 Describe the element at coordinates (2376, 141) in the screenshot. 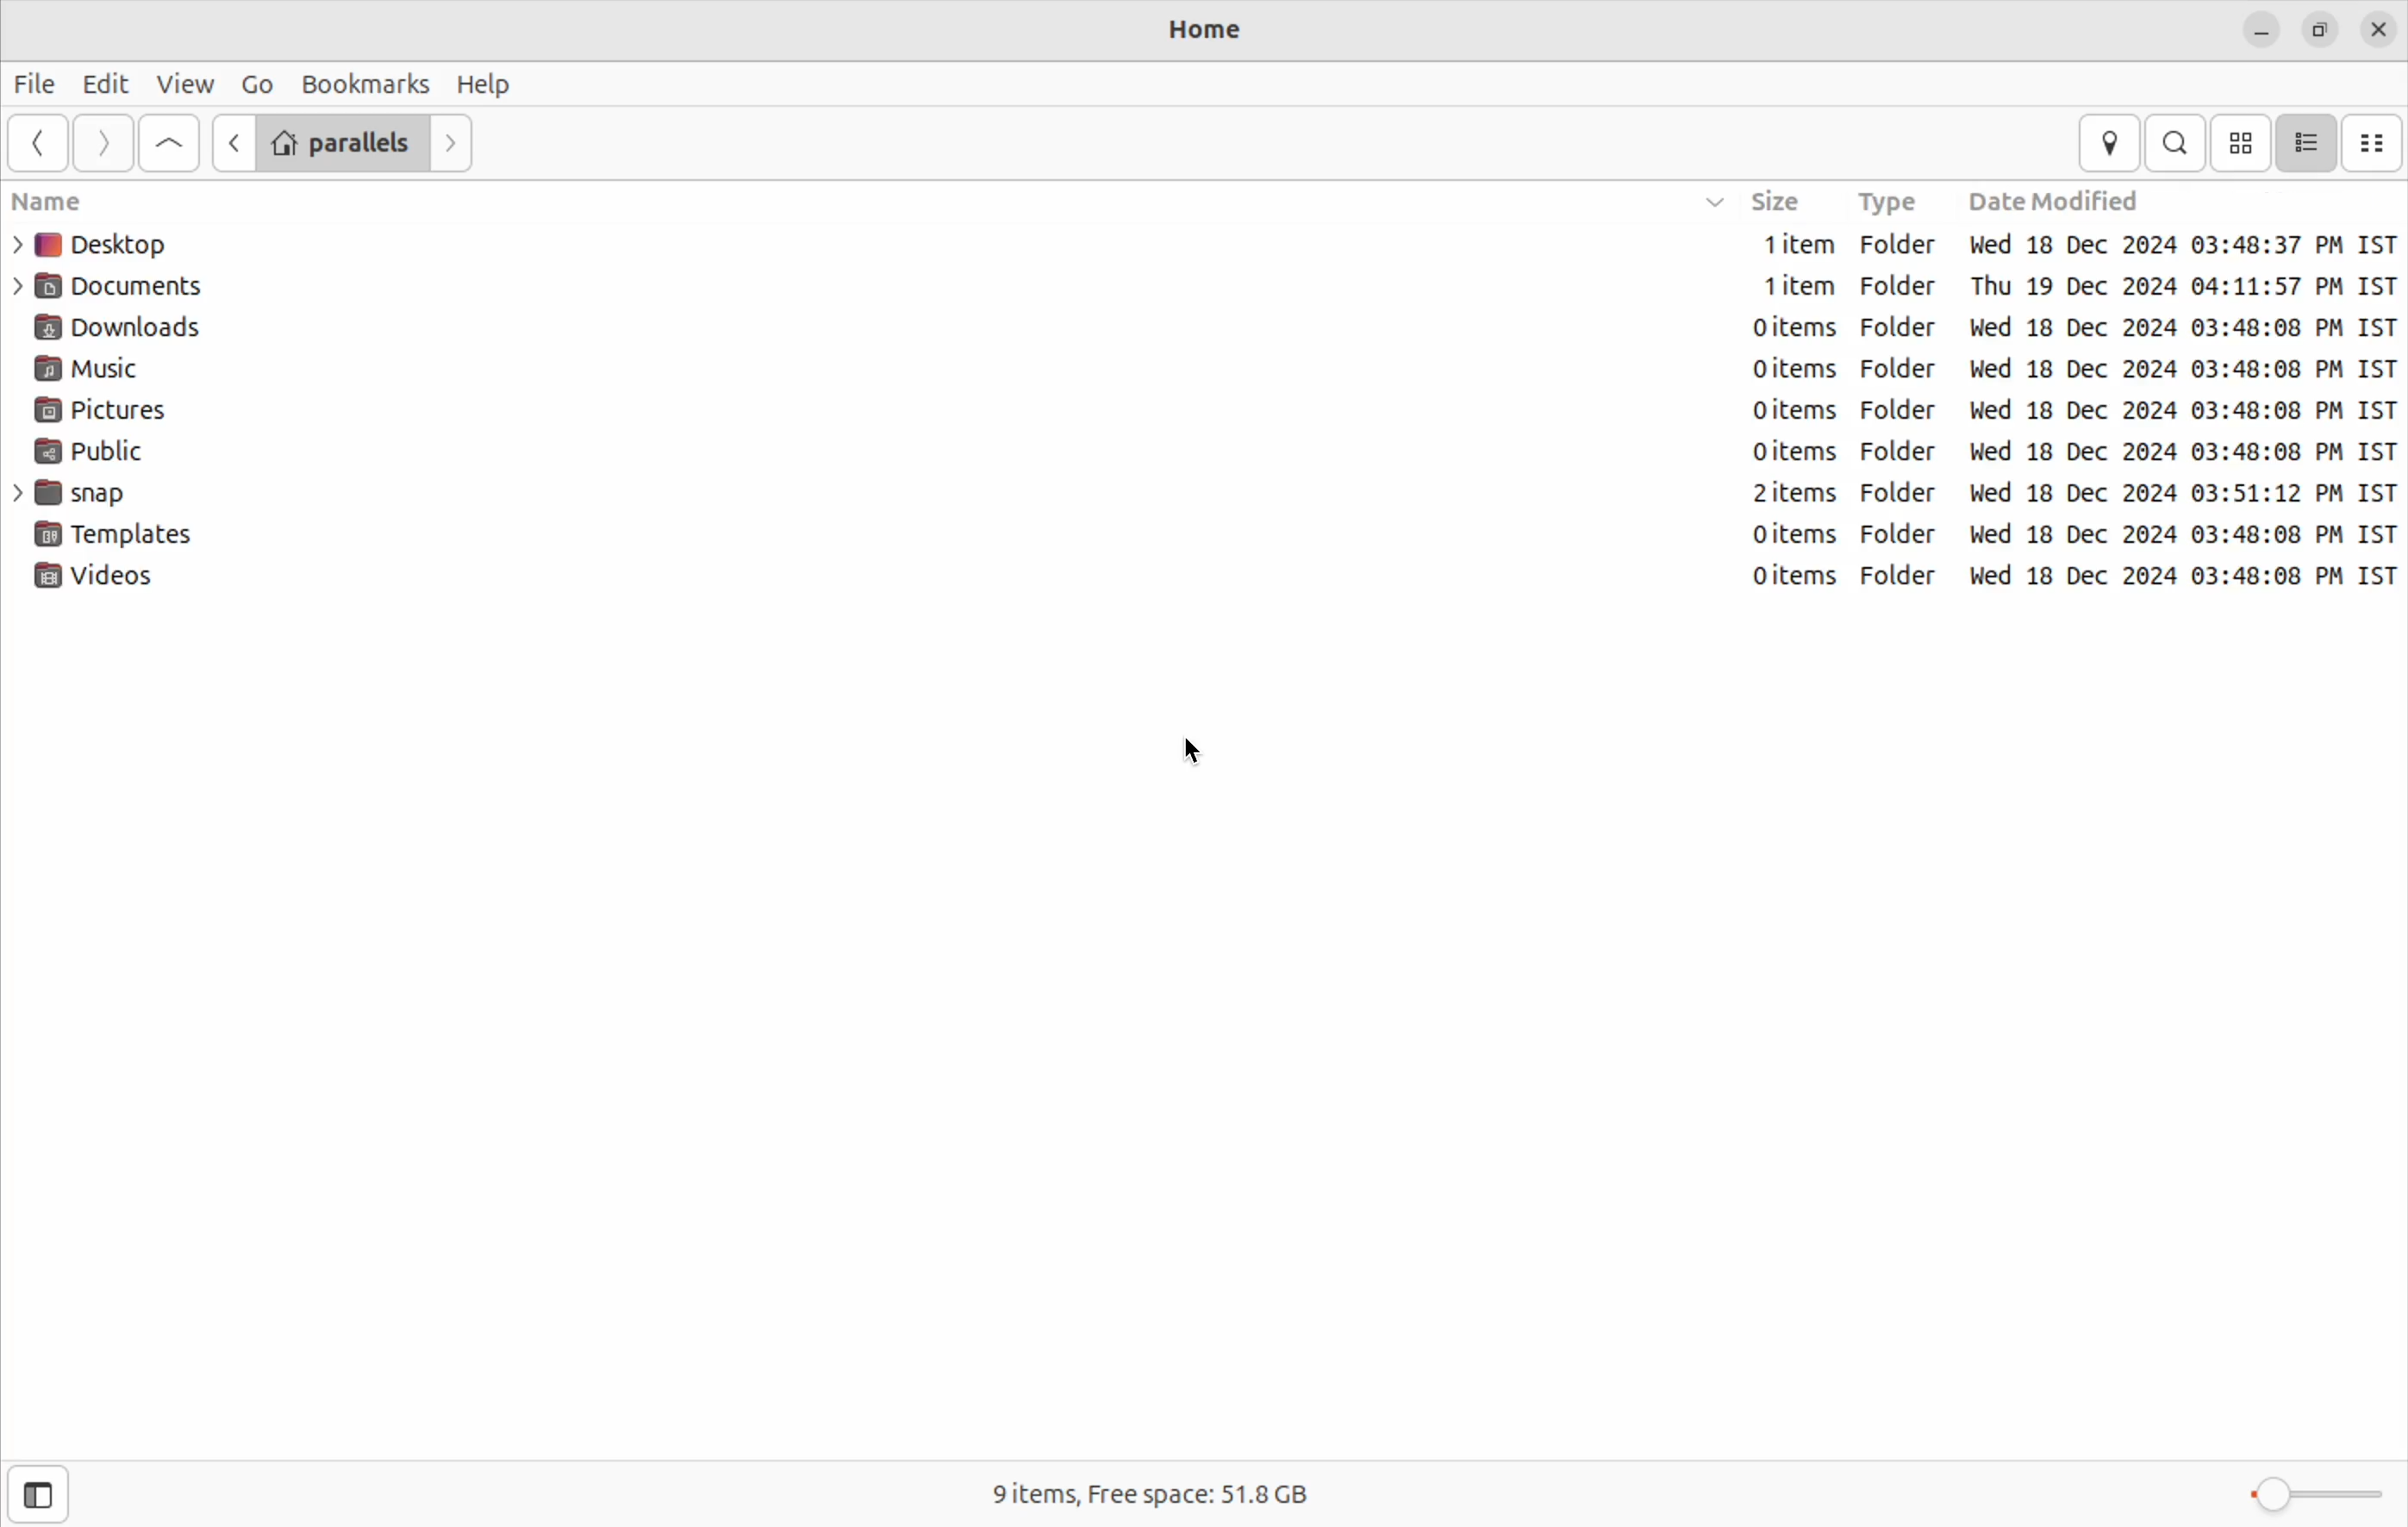

I see `compact view` at that location.